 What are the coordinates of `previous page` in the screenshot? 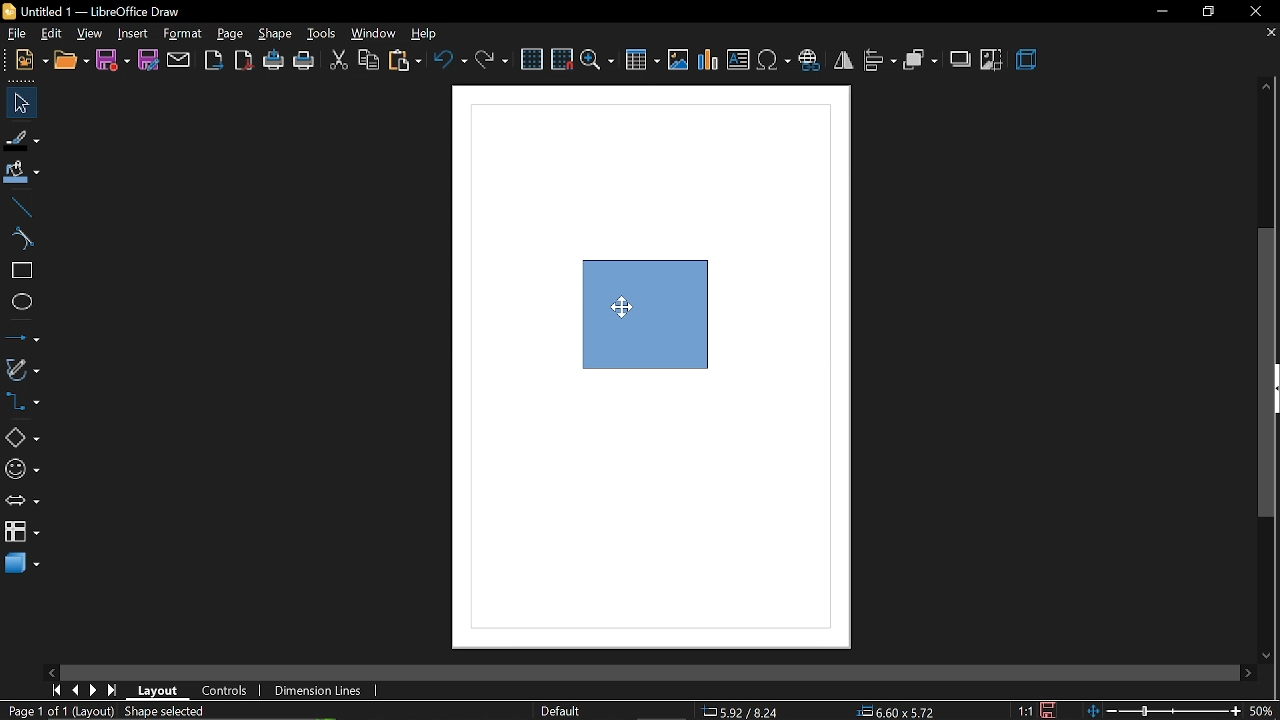 It's located at (75, 689).